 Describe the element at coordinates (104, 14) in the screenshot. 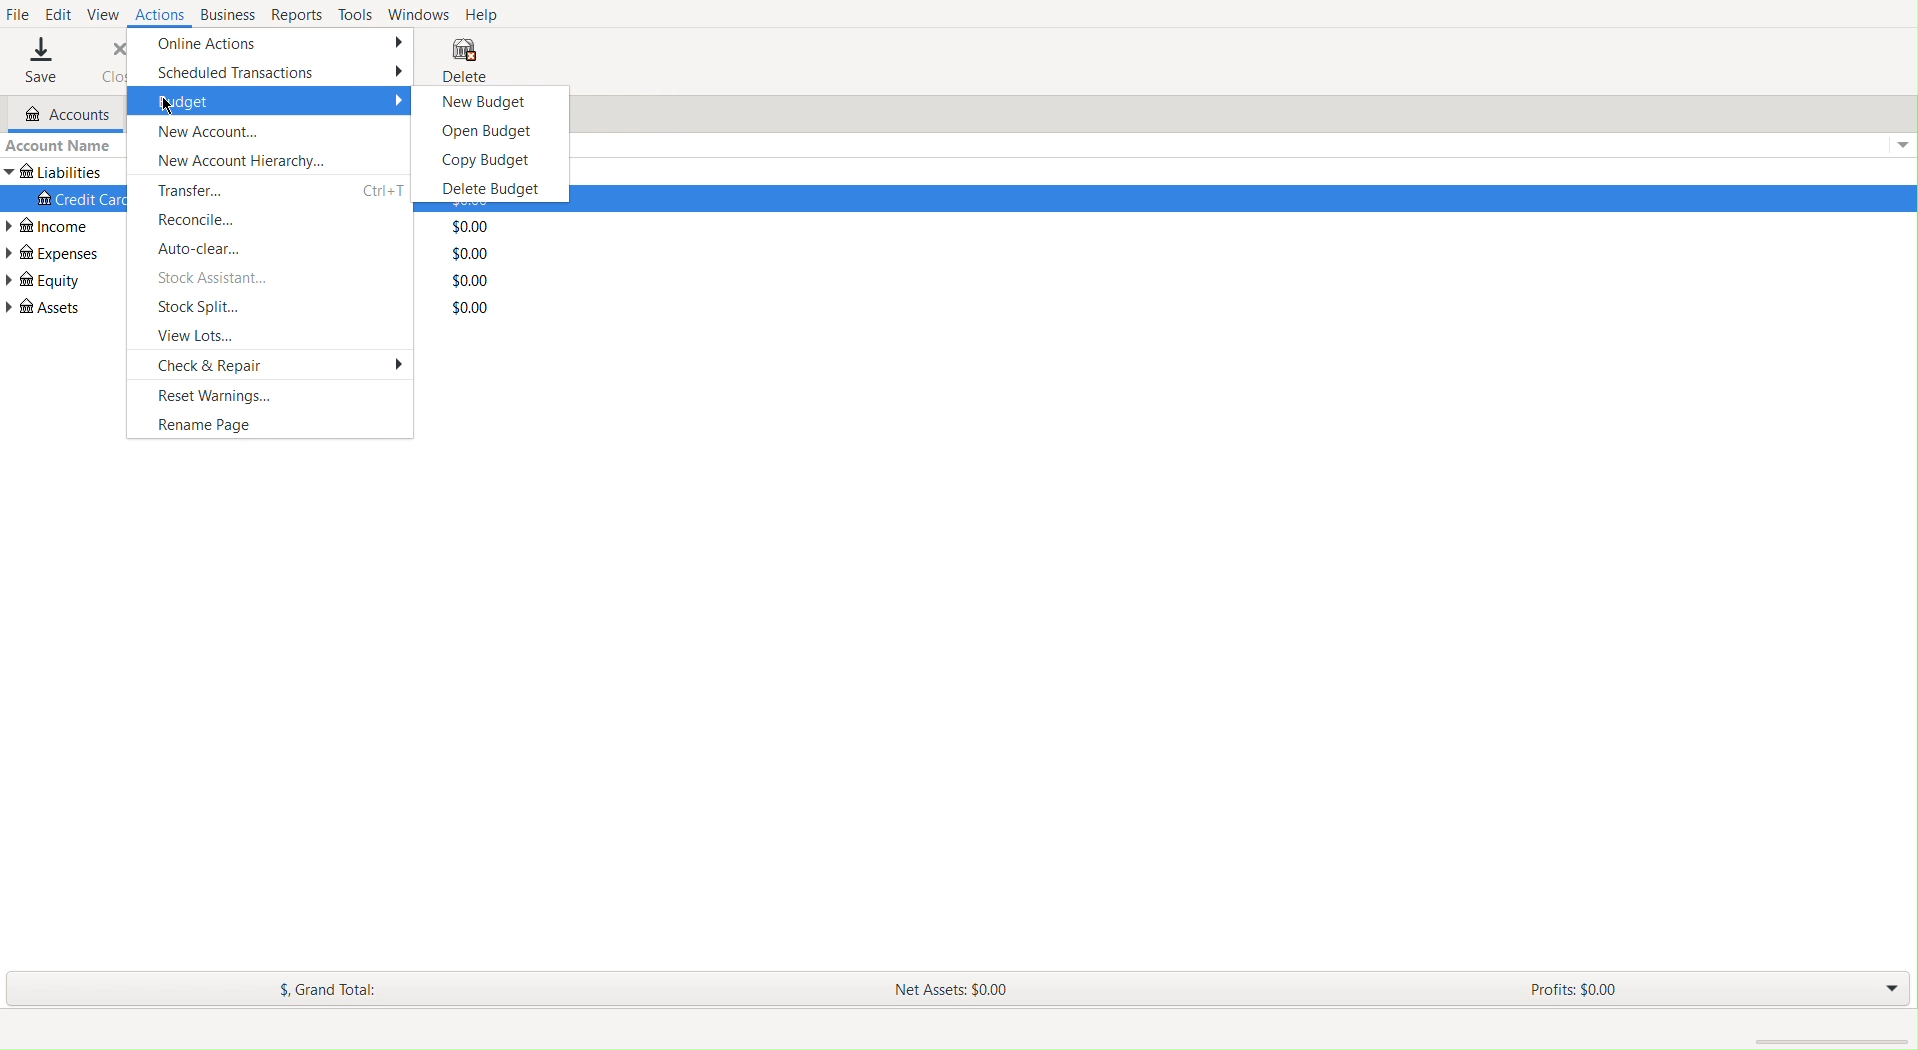

I see `View` at that location.